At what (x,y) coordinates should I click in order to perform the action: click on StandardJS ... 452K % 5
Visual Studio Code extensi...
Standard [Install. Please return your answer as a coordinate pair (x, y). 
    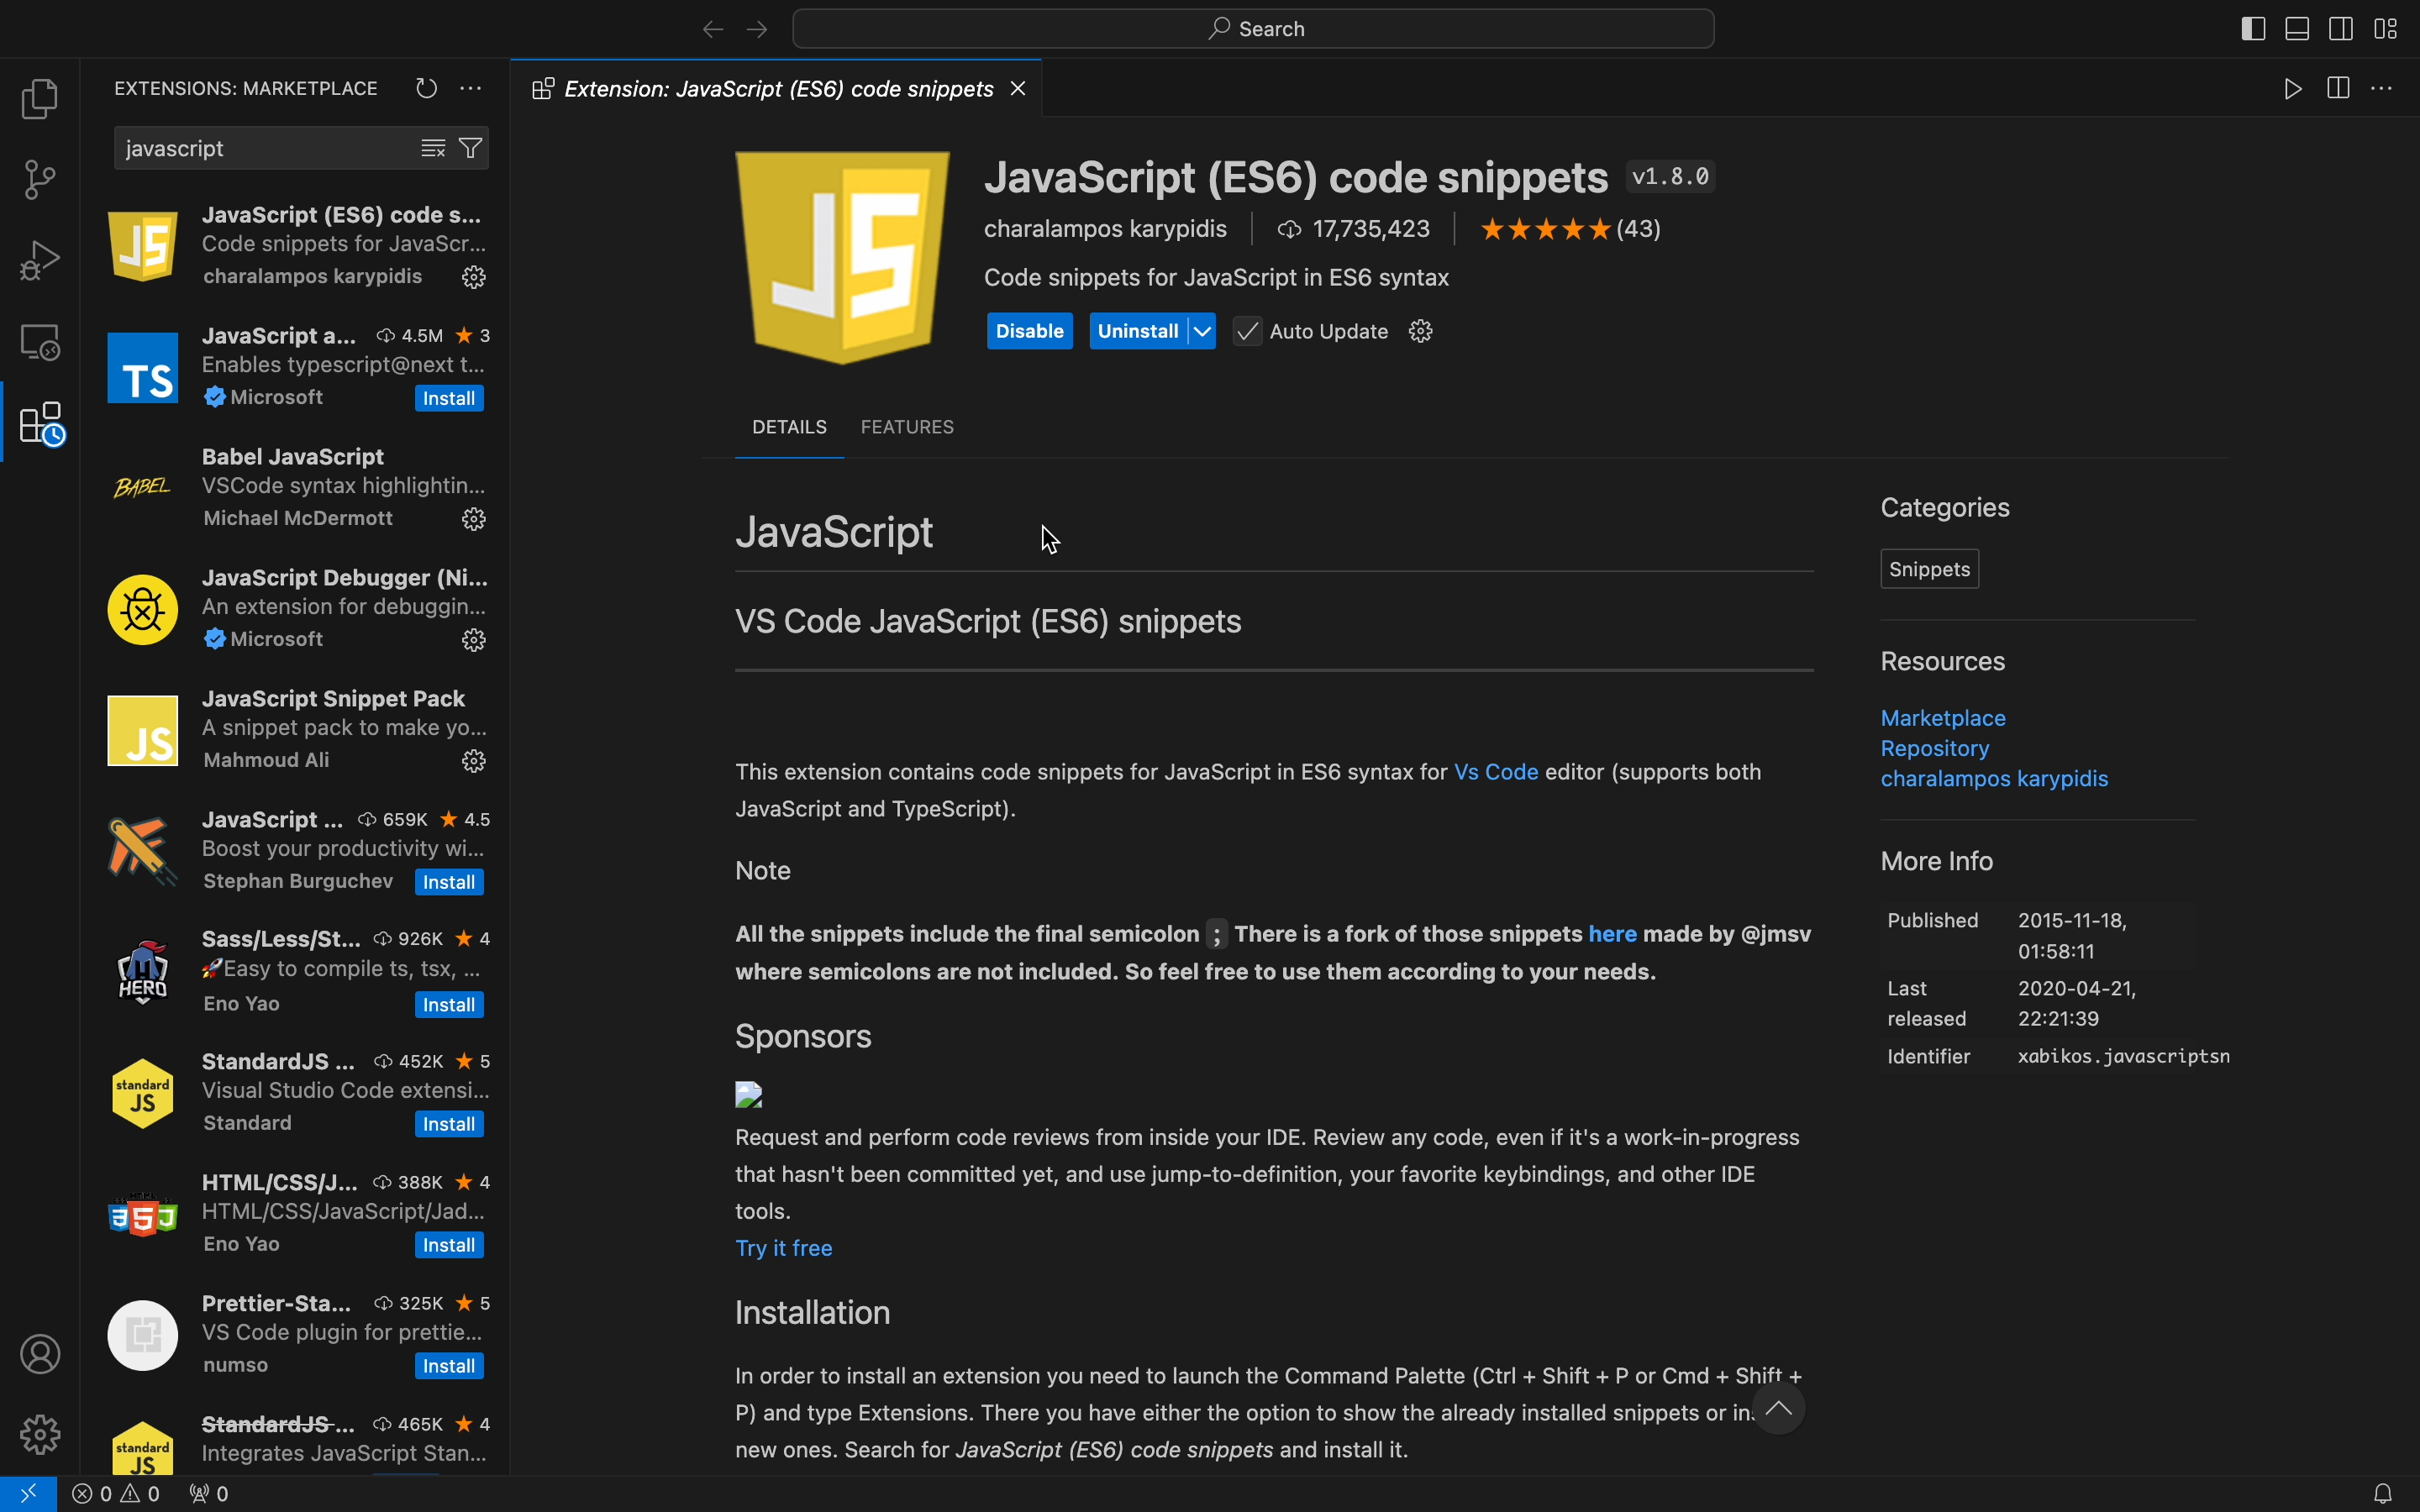
    Looking at the image, I should click on (292, 1091).